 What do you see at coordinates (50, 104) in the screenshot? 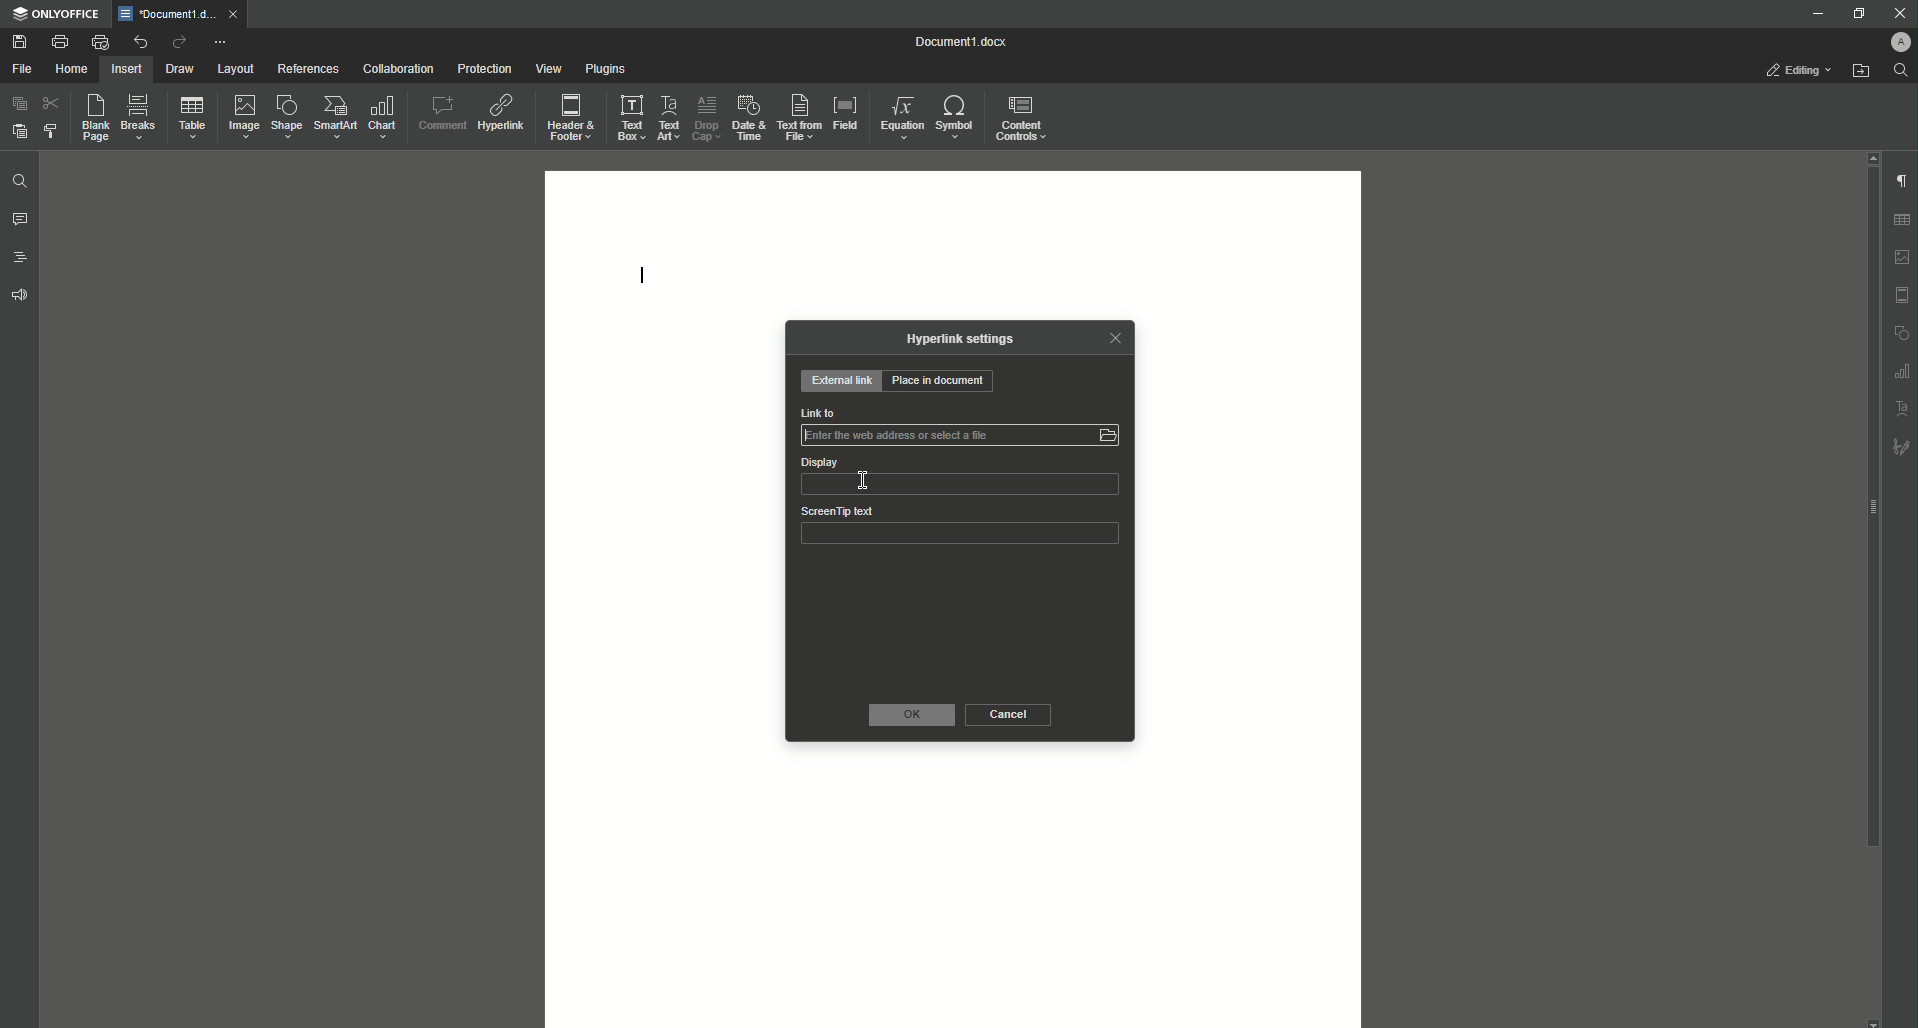
I see `Cut` at bounding box center [50, 104].